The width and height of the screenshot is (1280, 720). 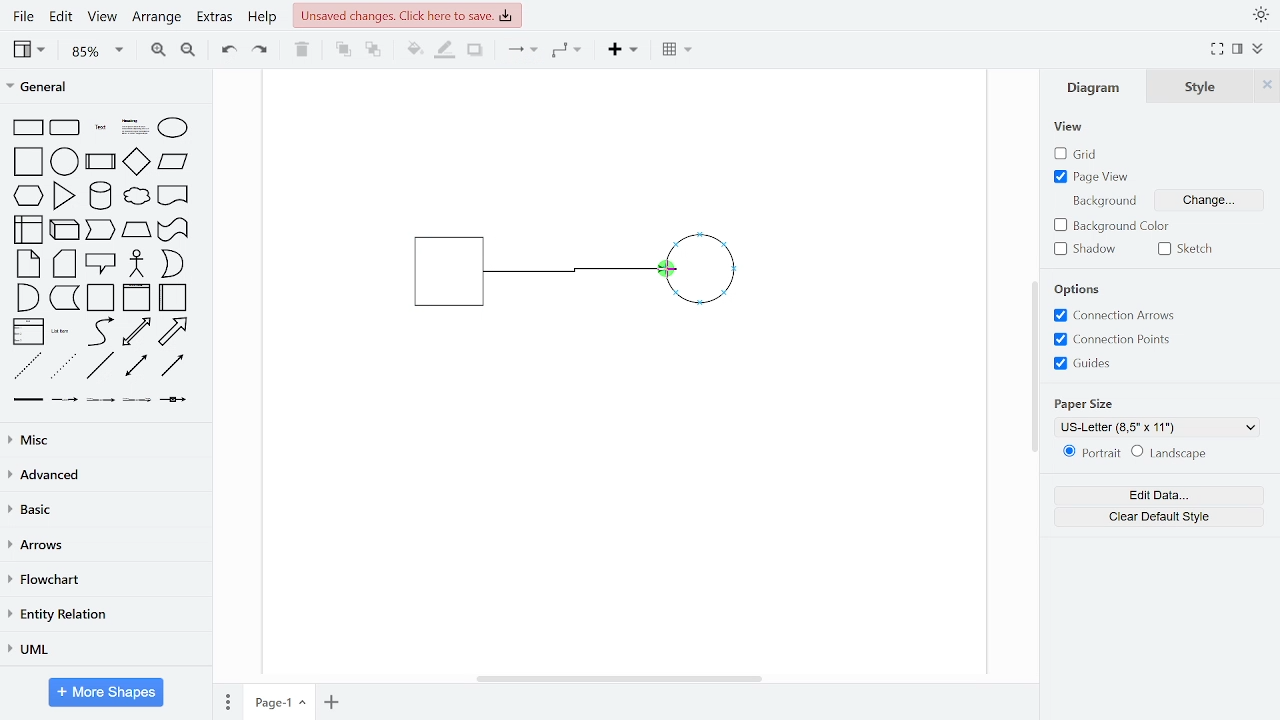 I want to click on UML, so click(x=101, y=650).